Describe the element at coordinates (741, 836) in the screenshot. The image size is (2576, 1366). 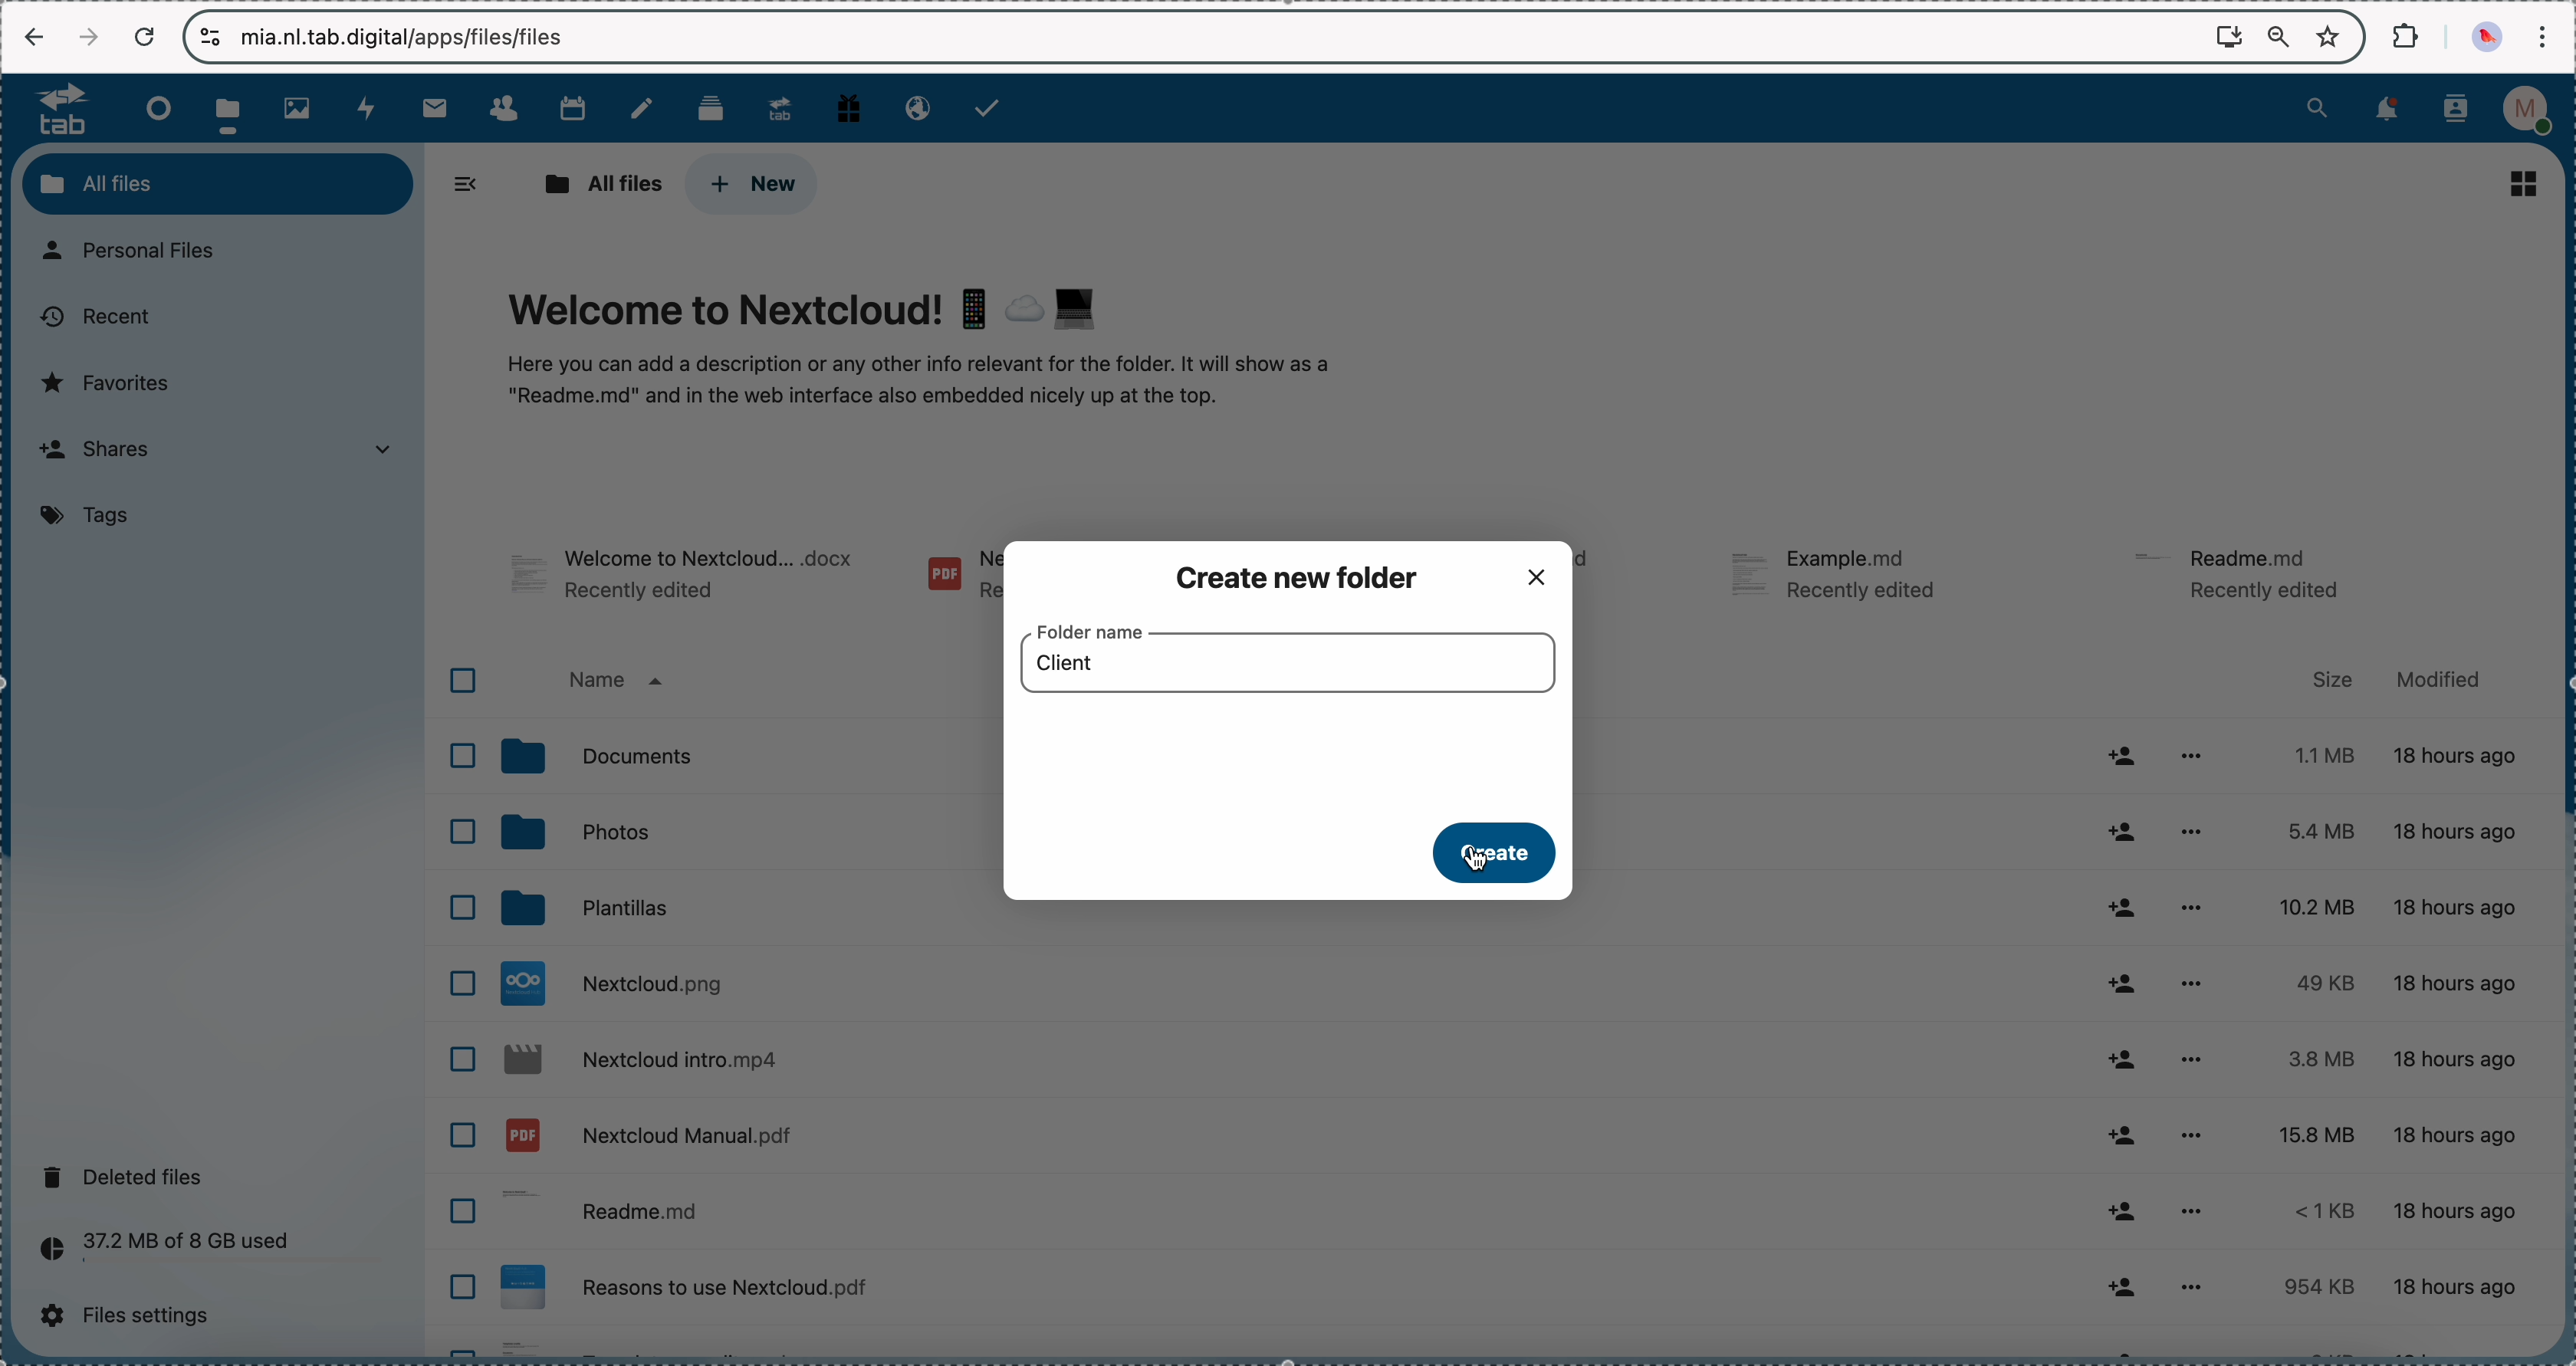
I see `photos` at that location.